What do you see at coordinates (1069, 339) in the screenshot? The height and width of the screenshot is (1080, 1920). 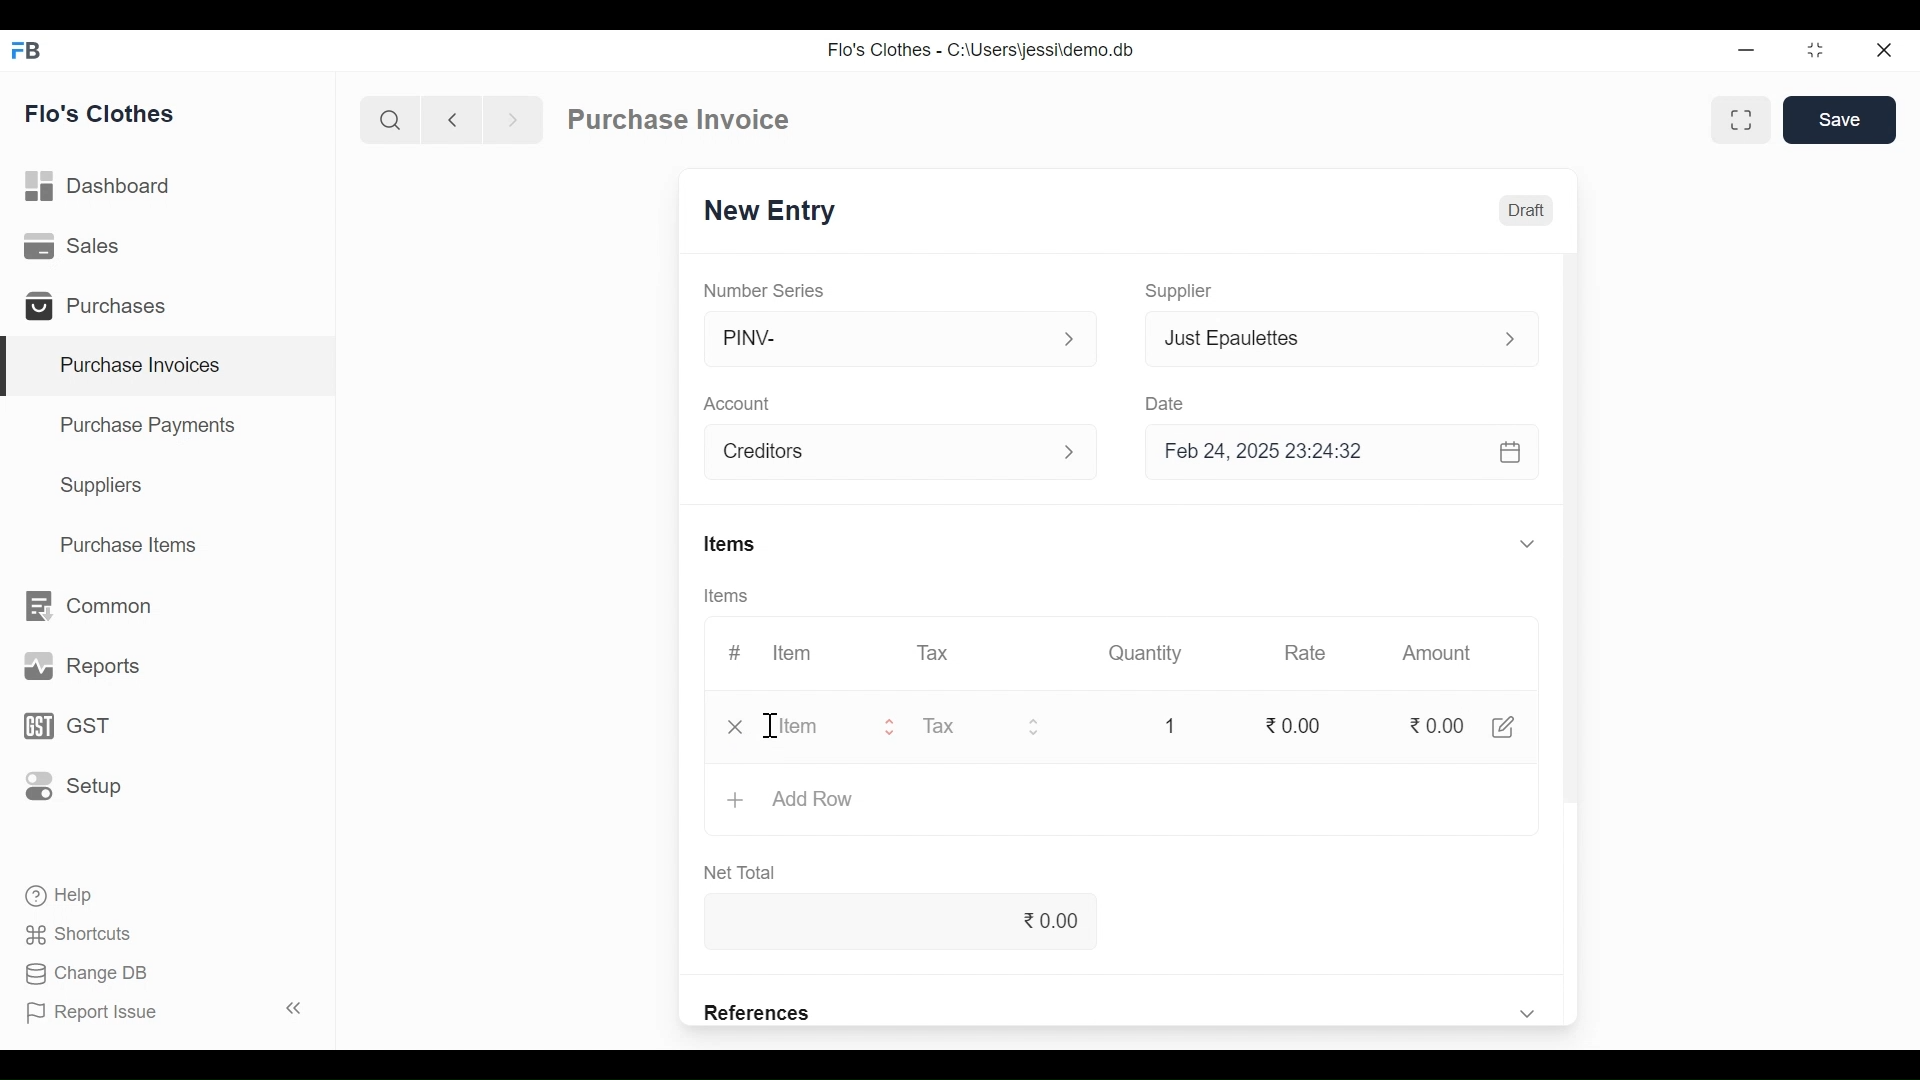 I see `expand` at bounding box center [1069, 339].